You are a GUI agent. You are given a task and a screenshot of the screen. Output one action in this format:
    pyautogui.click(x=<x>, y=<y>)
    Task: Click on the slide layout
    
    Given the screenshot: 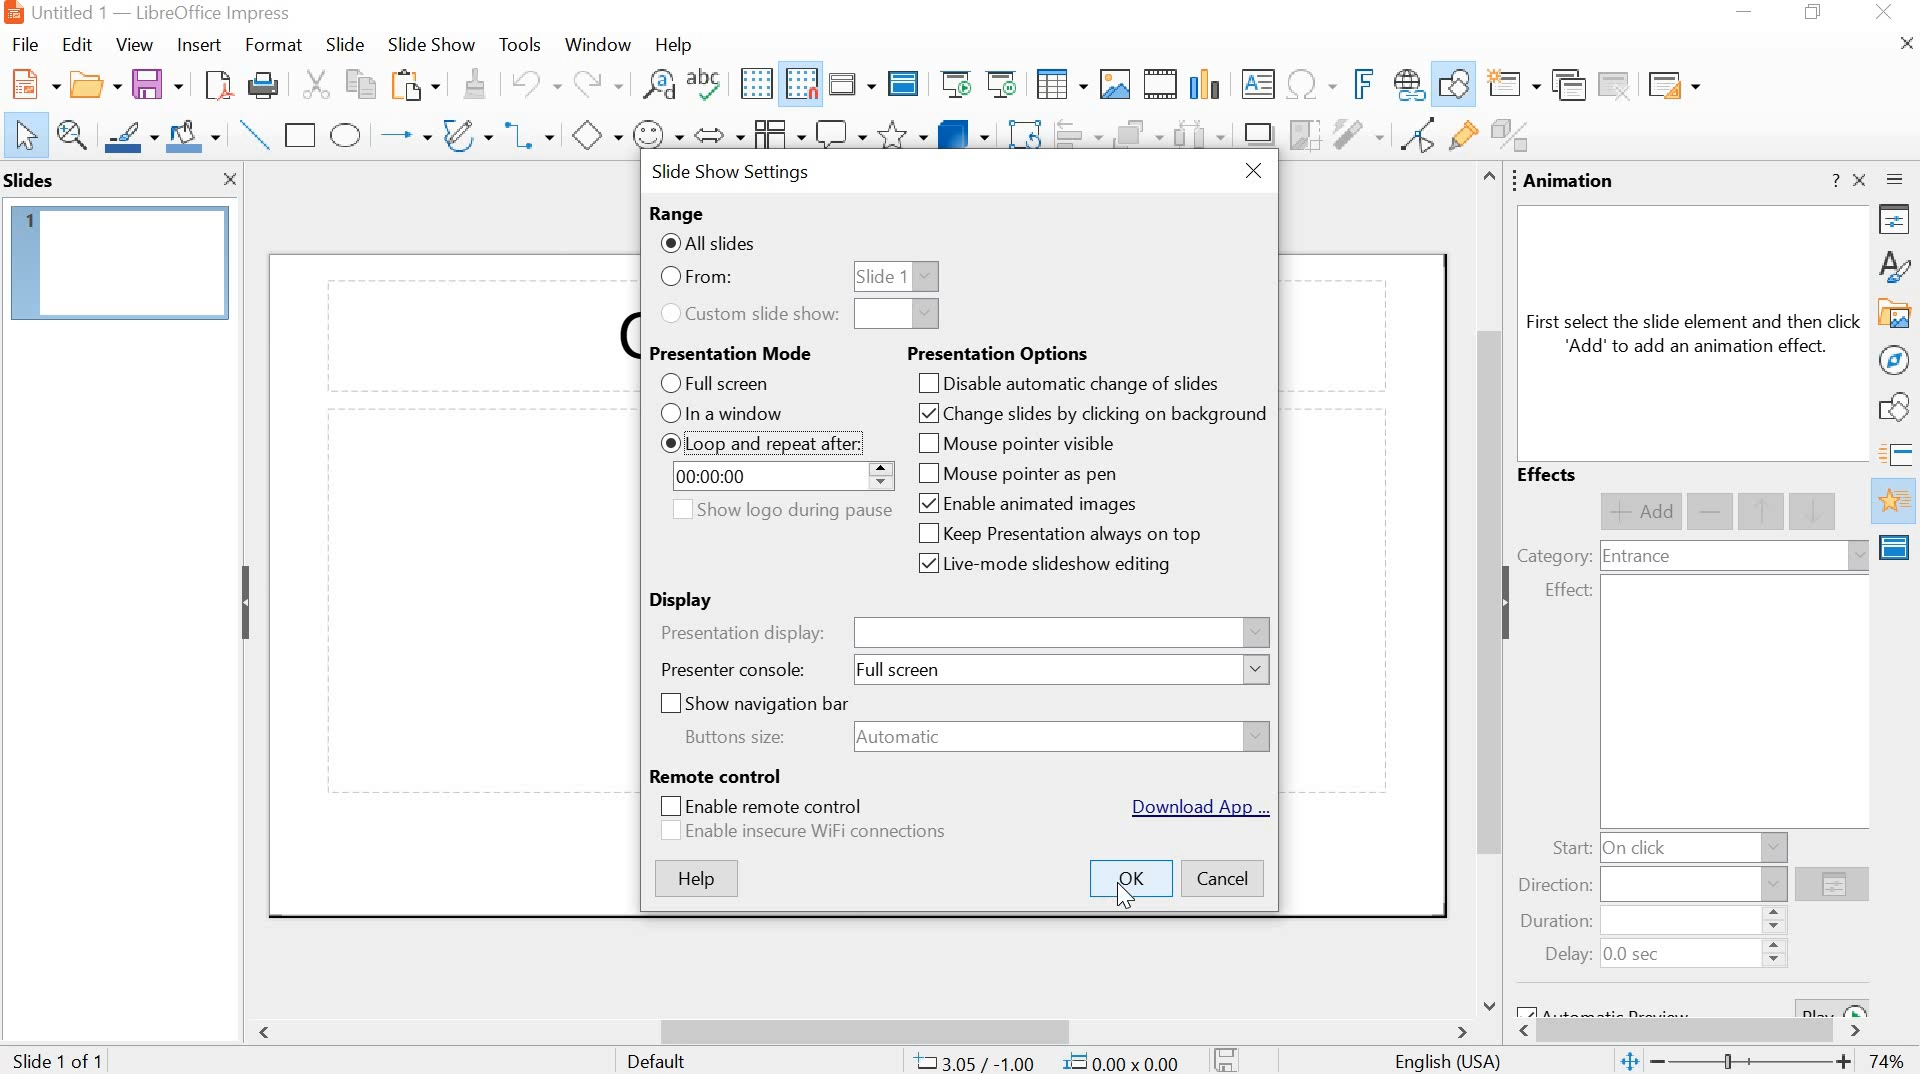 What is the action you would take?
    pyautogui.click(x=1672, y=85)
    